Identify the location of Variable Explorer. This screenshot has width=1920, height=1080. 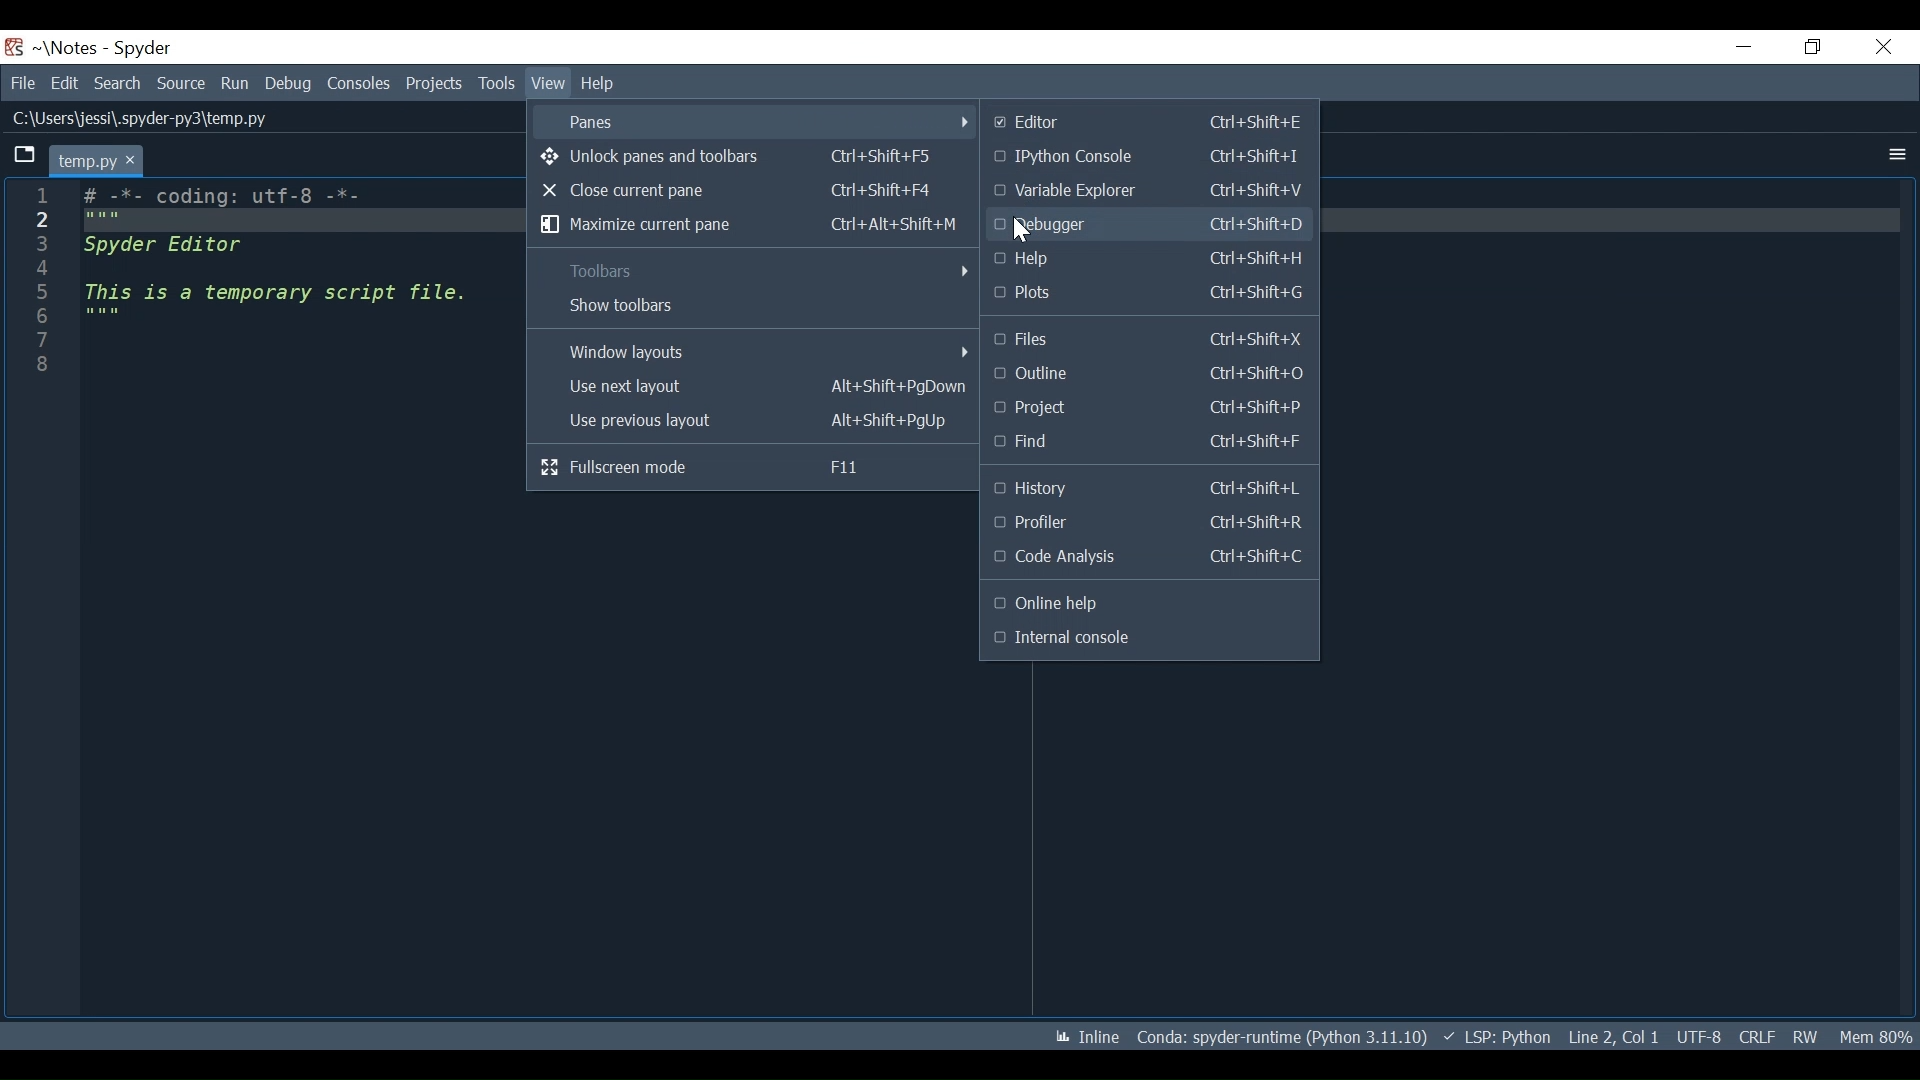
(1147, 190).